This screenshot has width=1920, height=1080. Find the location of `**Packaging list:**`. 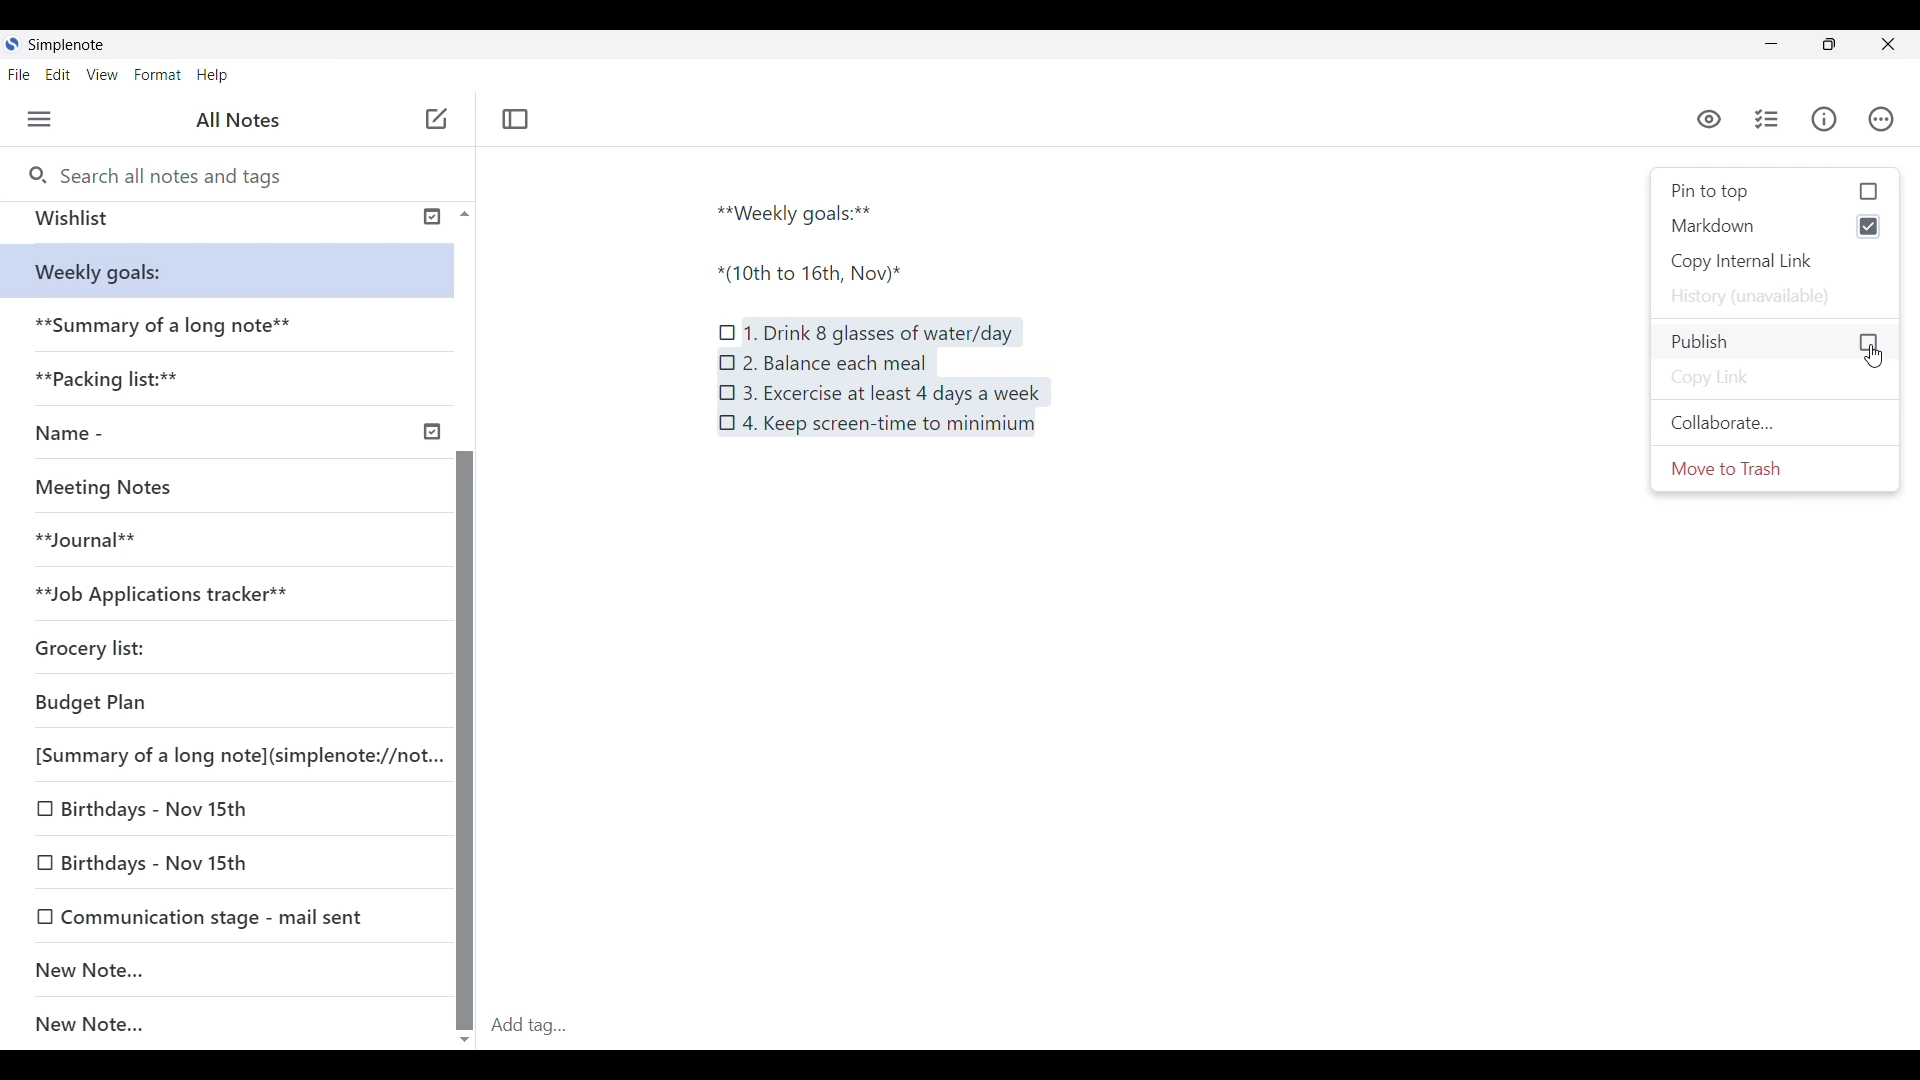

**Packaging list:** is located at coordinates (124, 385).